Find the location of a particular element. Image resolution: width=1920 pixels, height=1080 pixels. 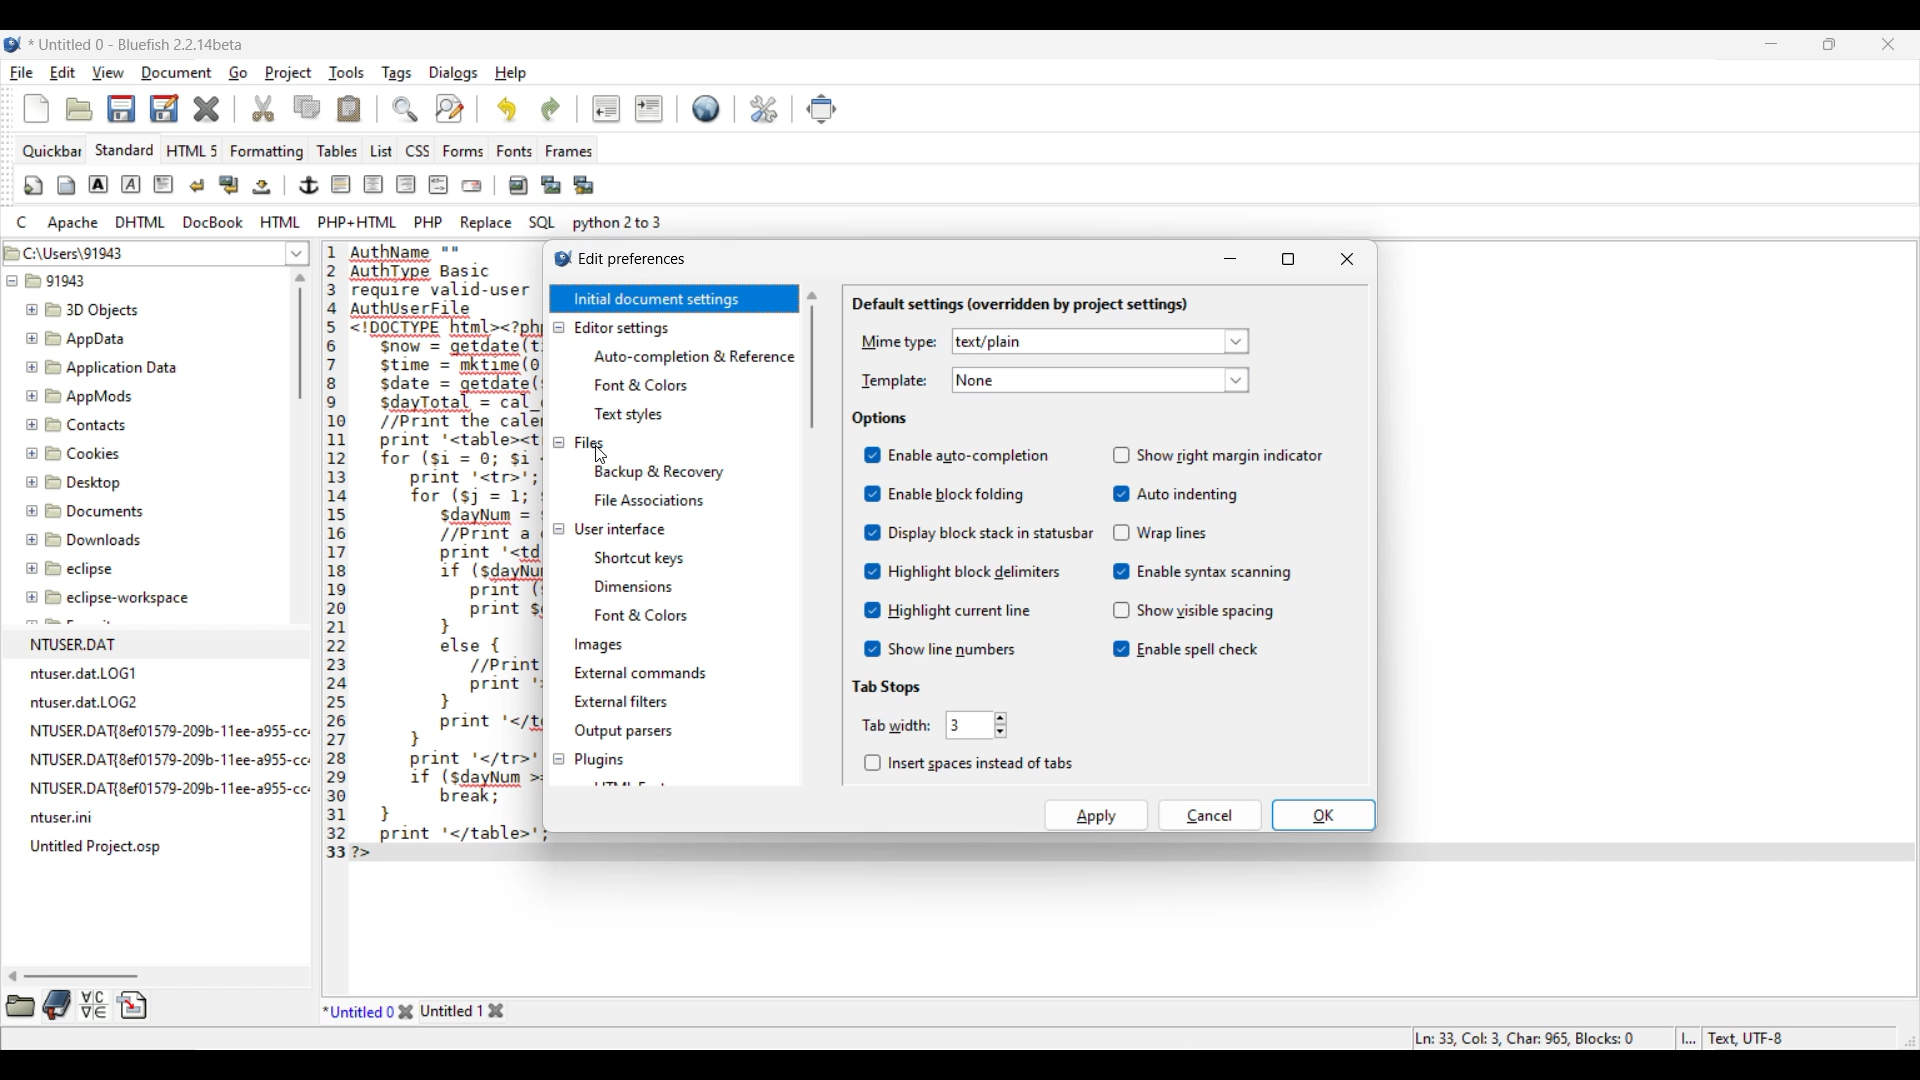

Document menu is located at coordinates (177, 73).